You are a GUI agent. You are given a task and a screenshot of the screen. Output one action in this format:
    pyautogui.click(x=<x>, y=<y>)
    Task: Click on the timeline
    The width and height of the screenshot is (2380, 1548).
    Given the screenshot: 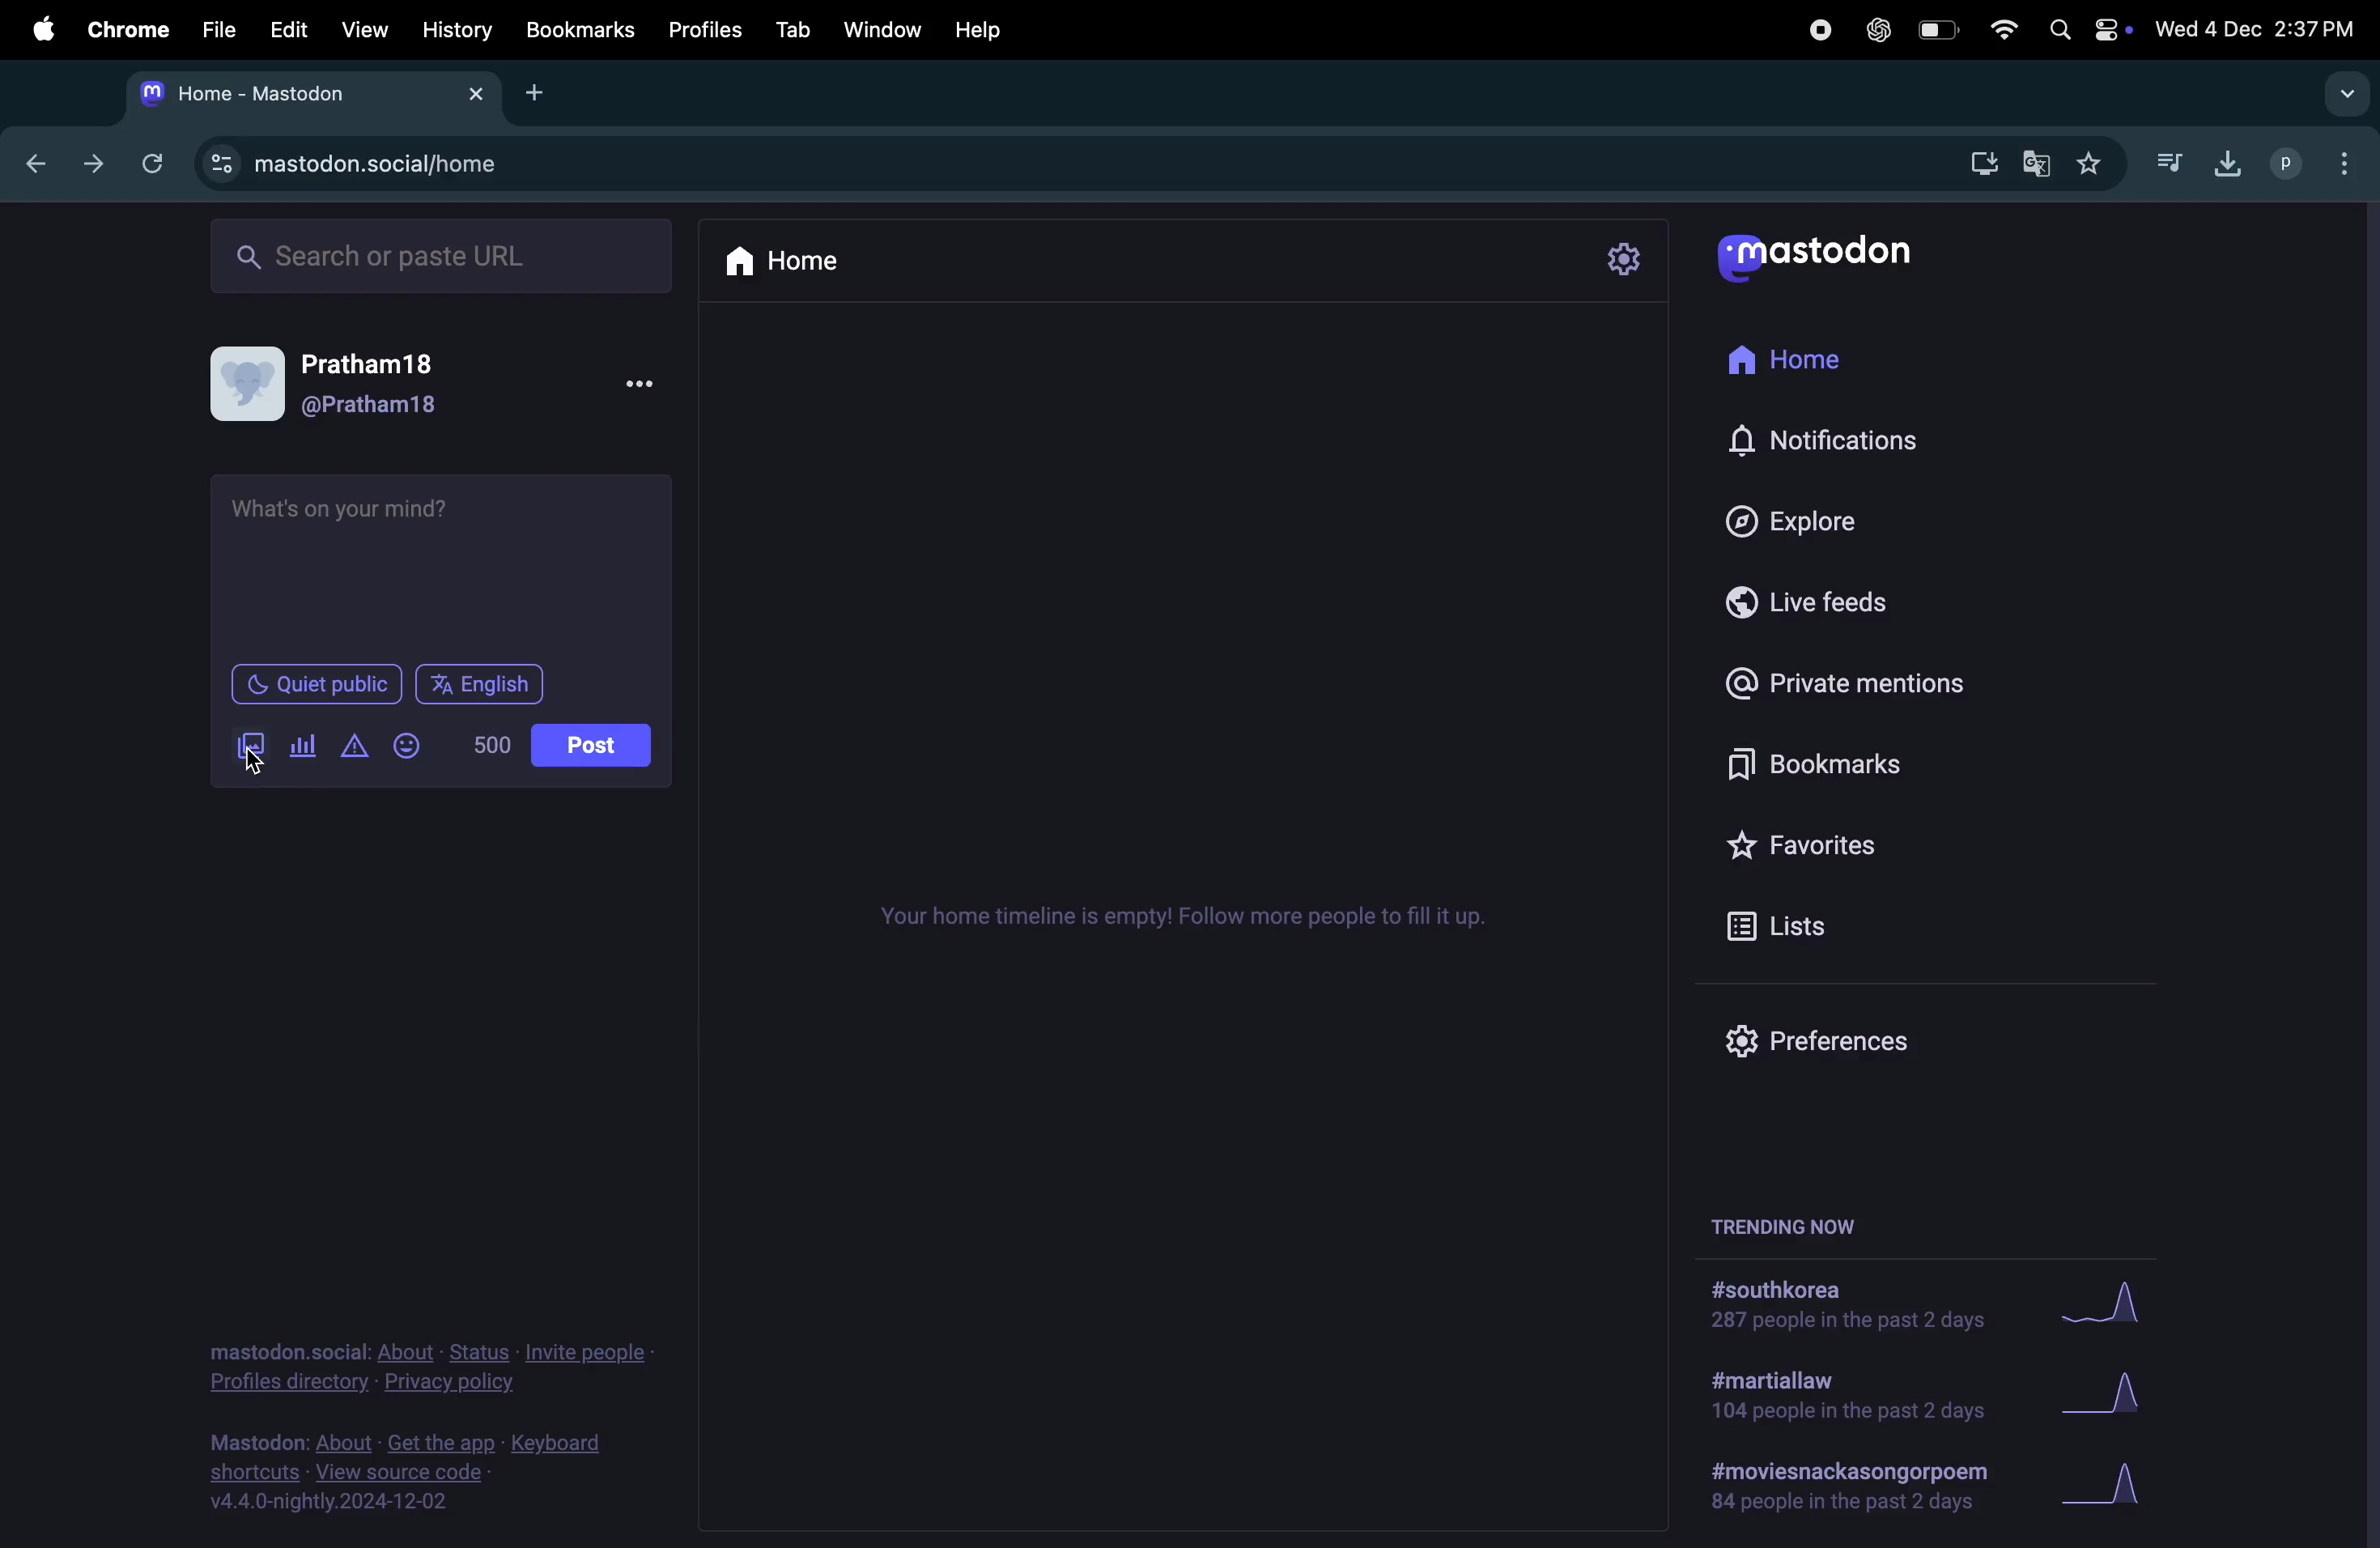 What is the action you would take?
    pyautogui.click(x=1182, y=914)
    